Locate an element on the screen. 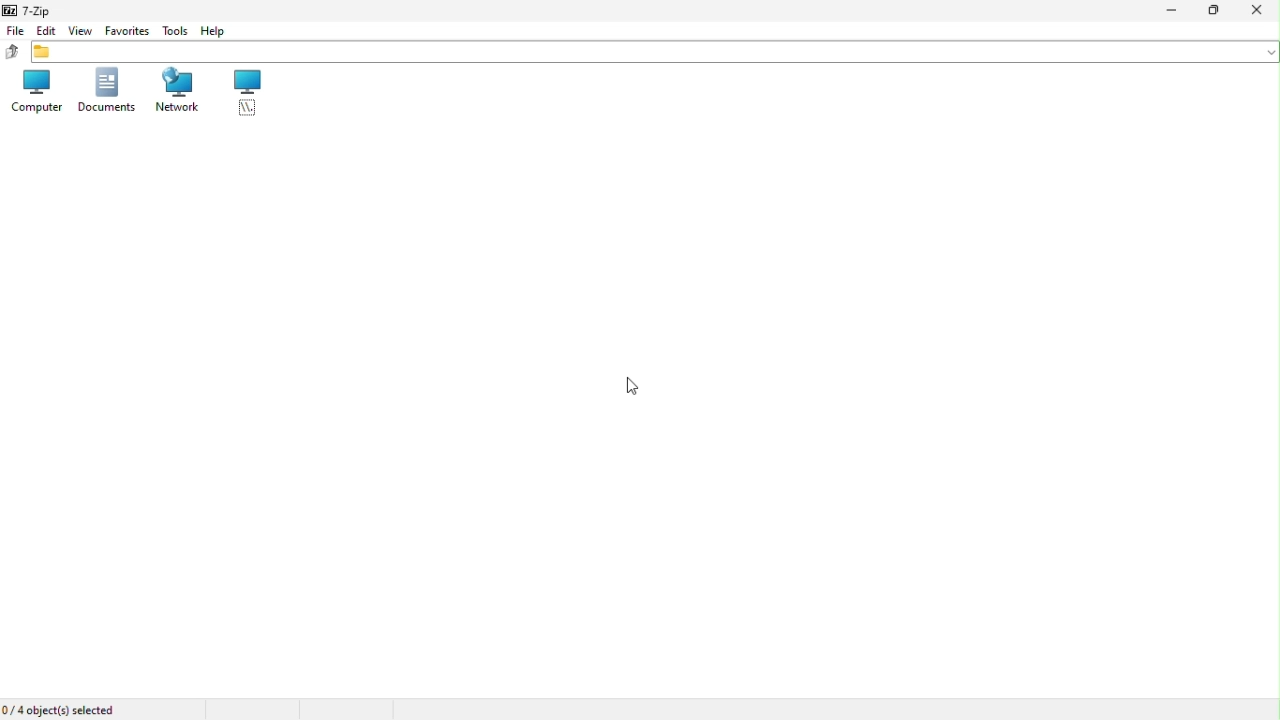  Favorites is located at coordinates (125, 31).